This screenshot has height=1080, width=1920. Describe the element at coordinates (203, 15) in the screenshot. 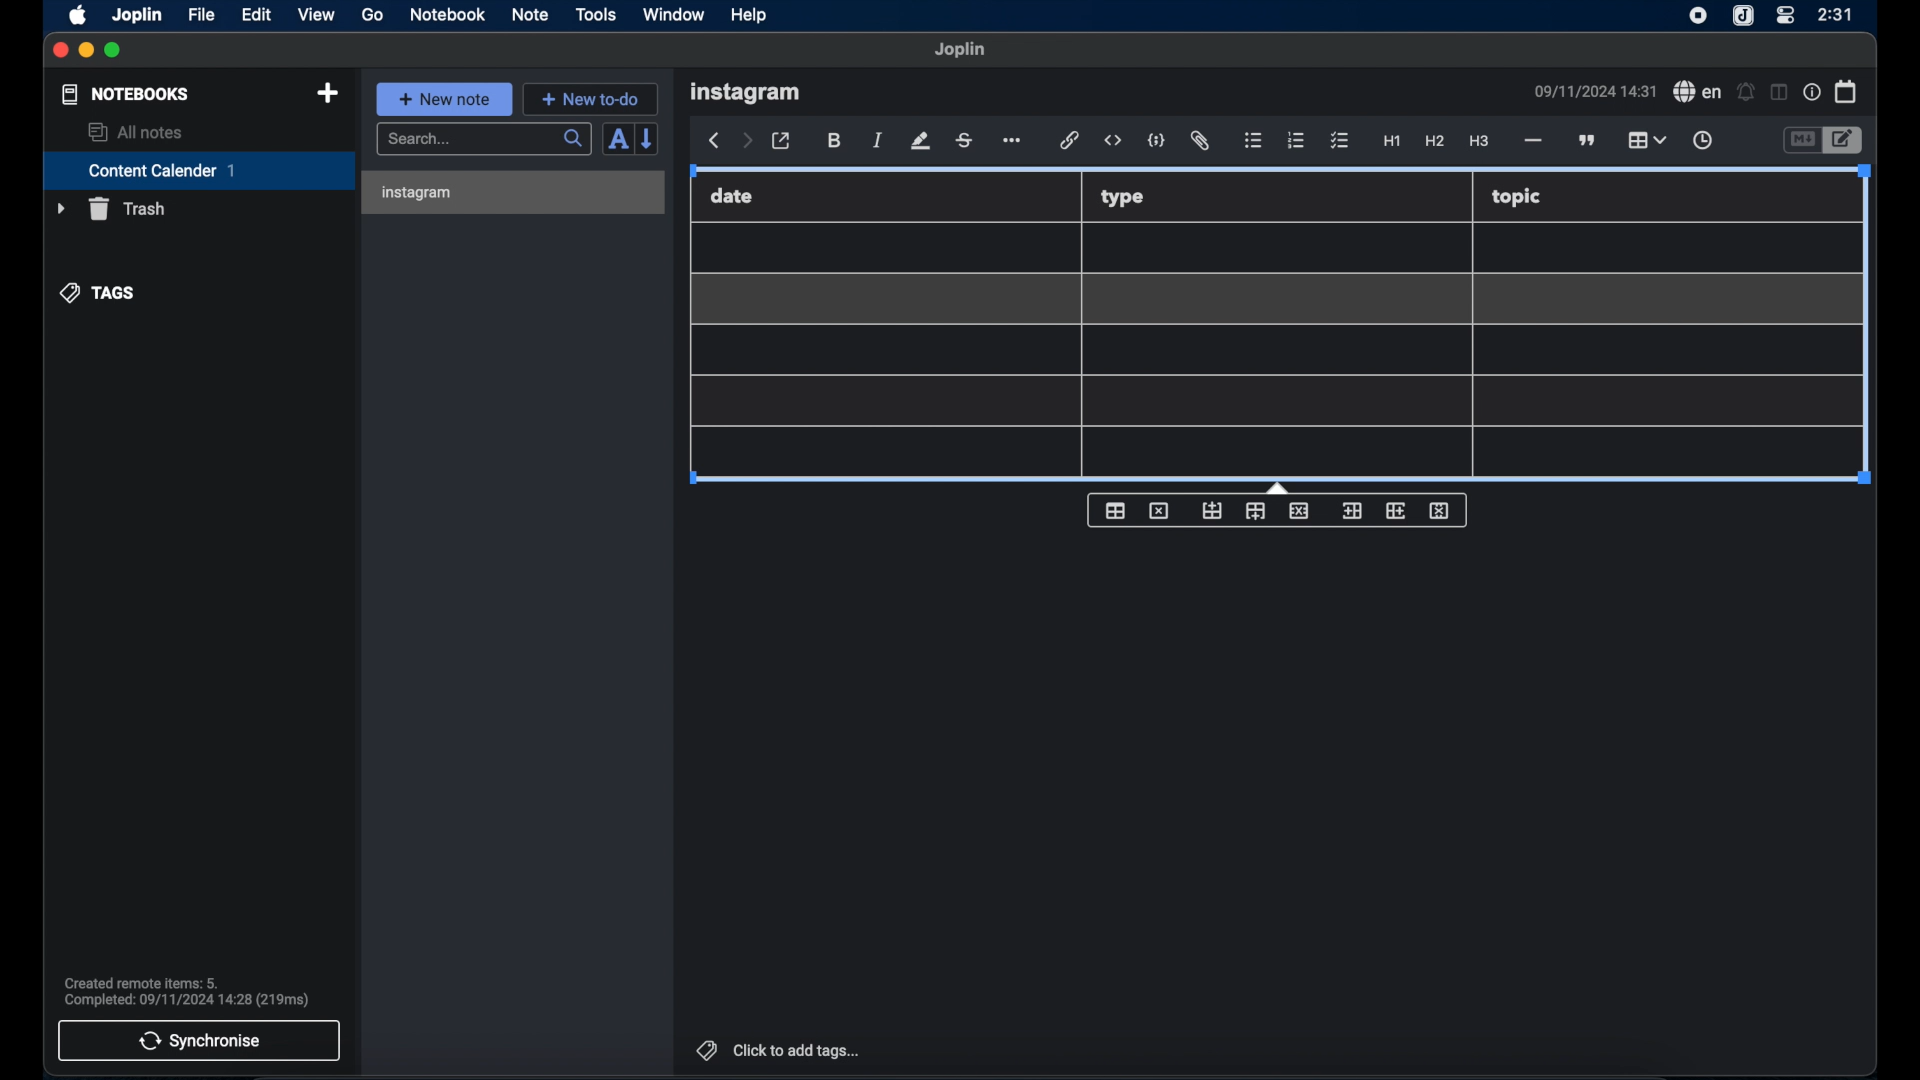

I see `file` at that location.